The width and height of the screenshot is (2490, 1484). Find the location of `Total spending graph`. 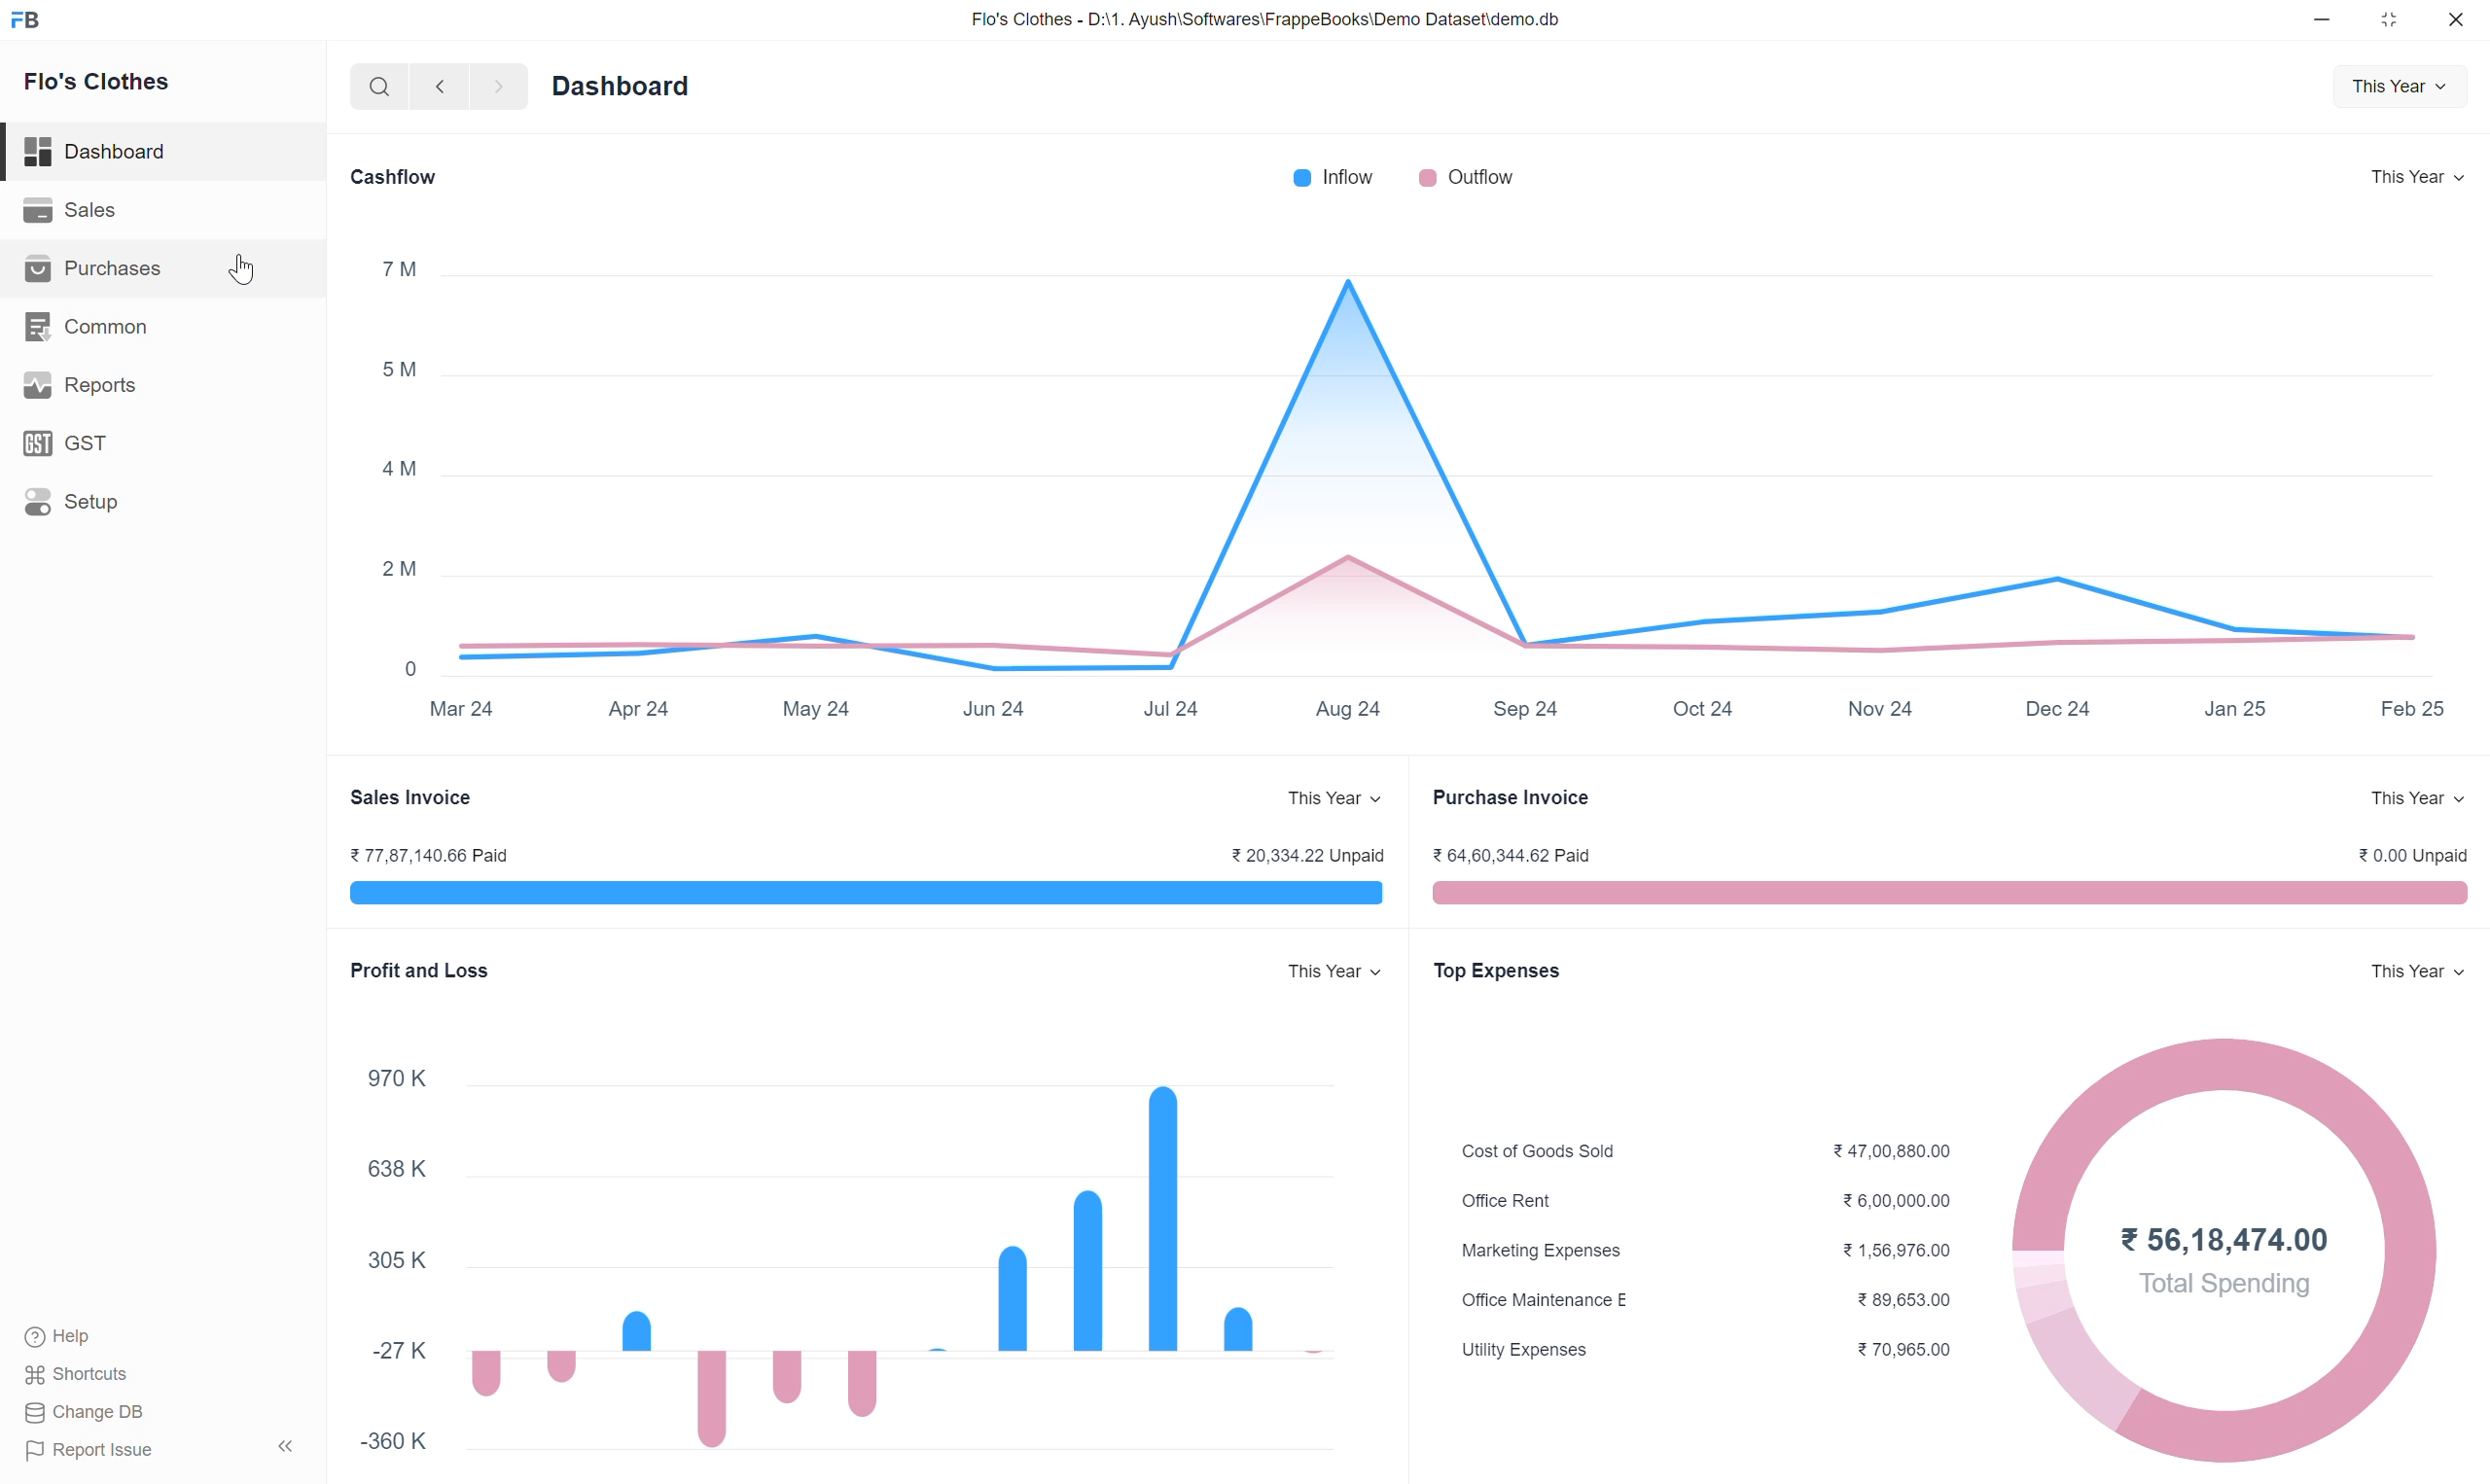

Total spending graph is located at coordinates (2055, 1322).